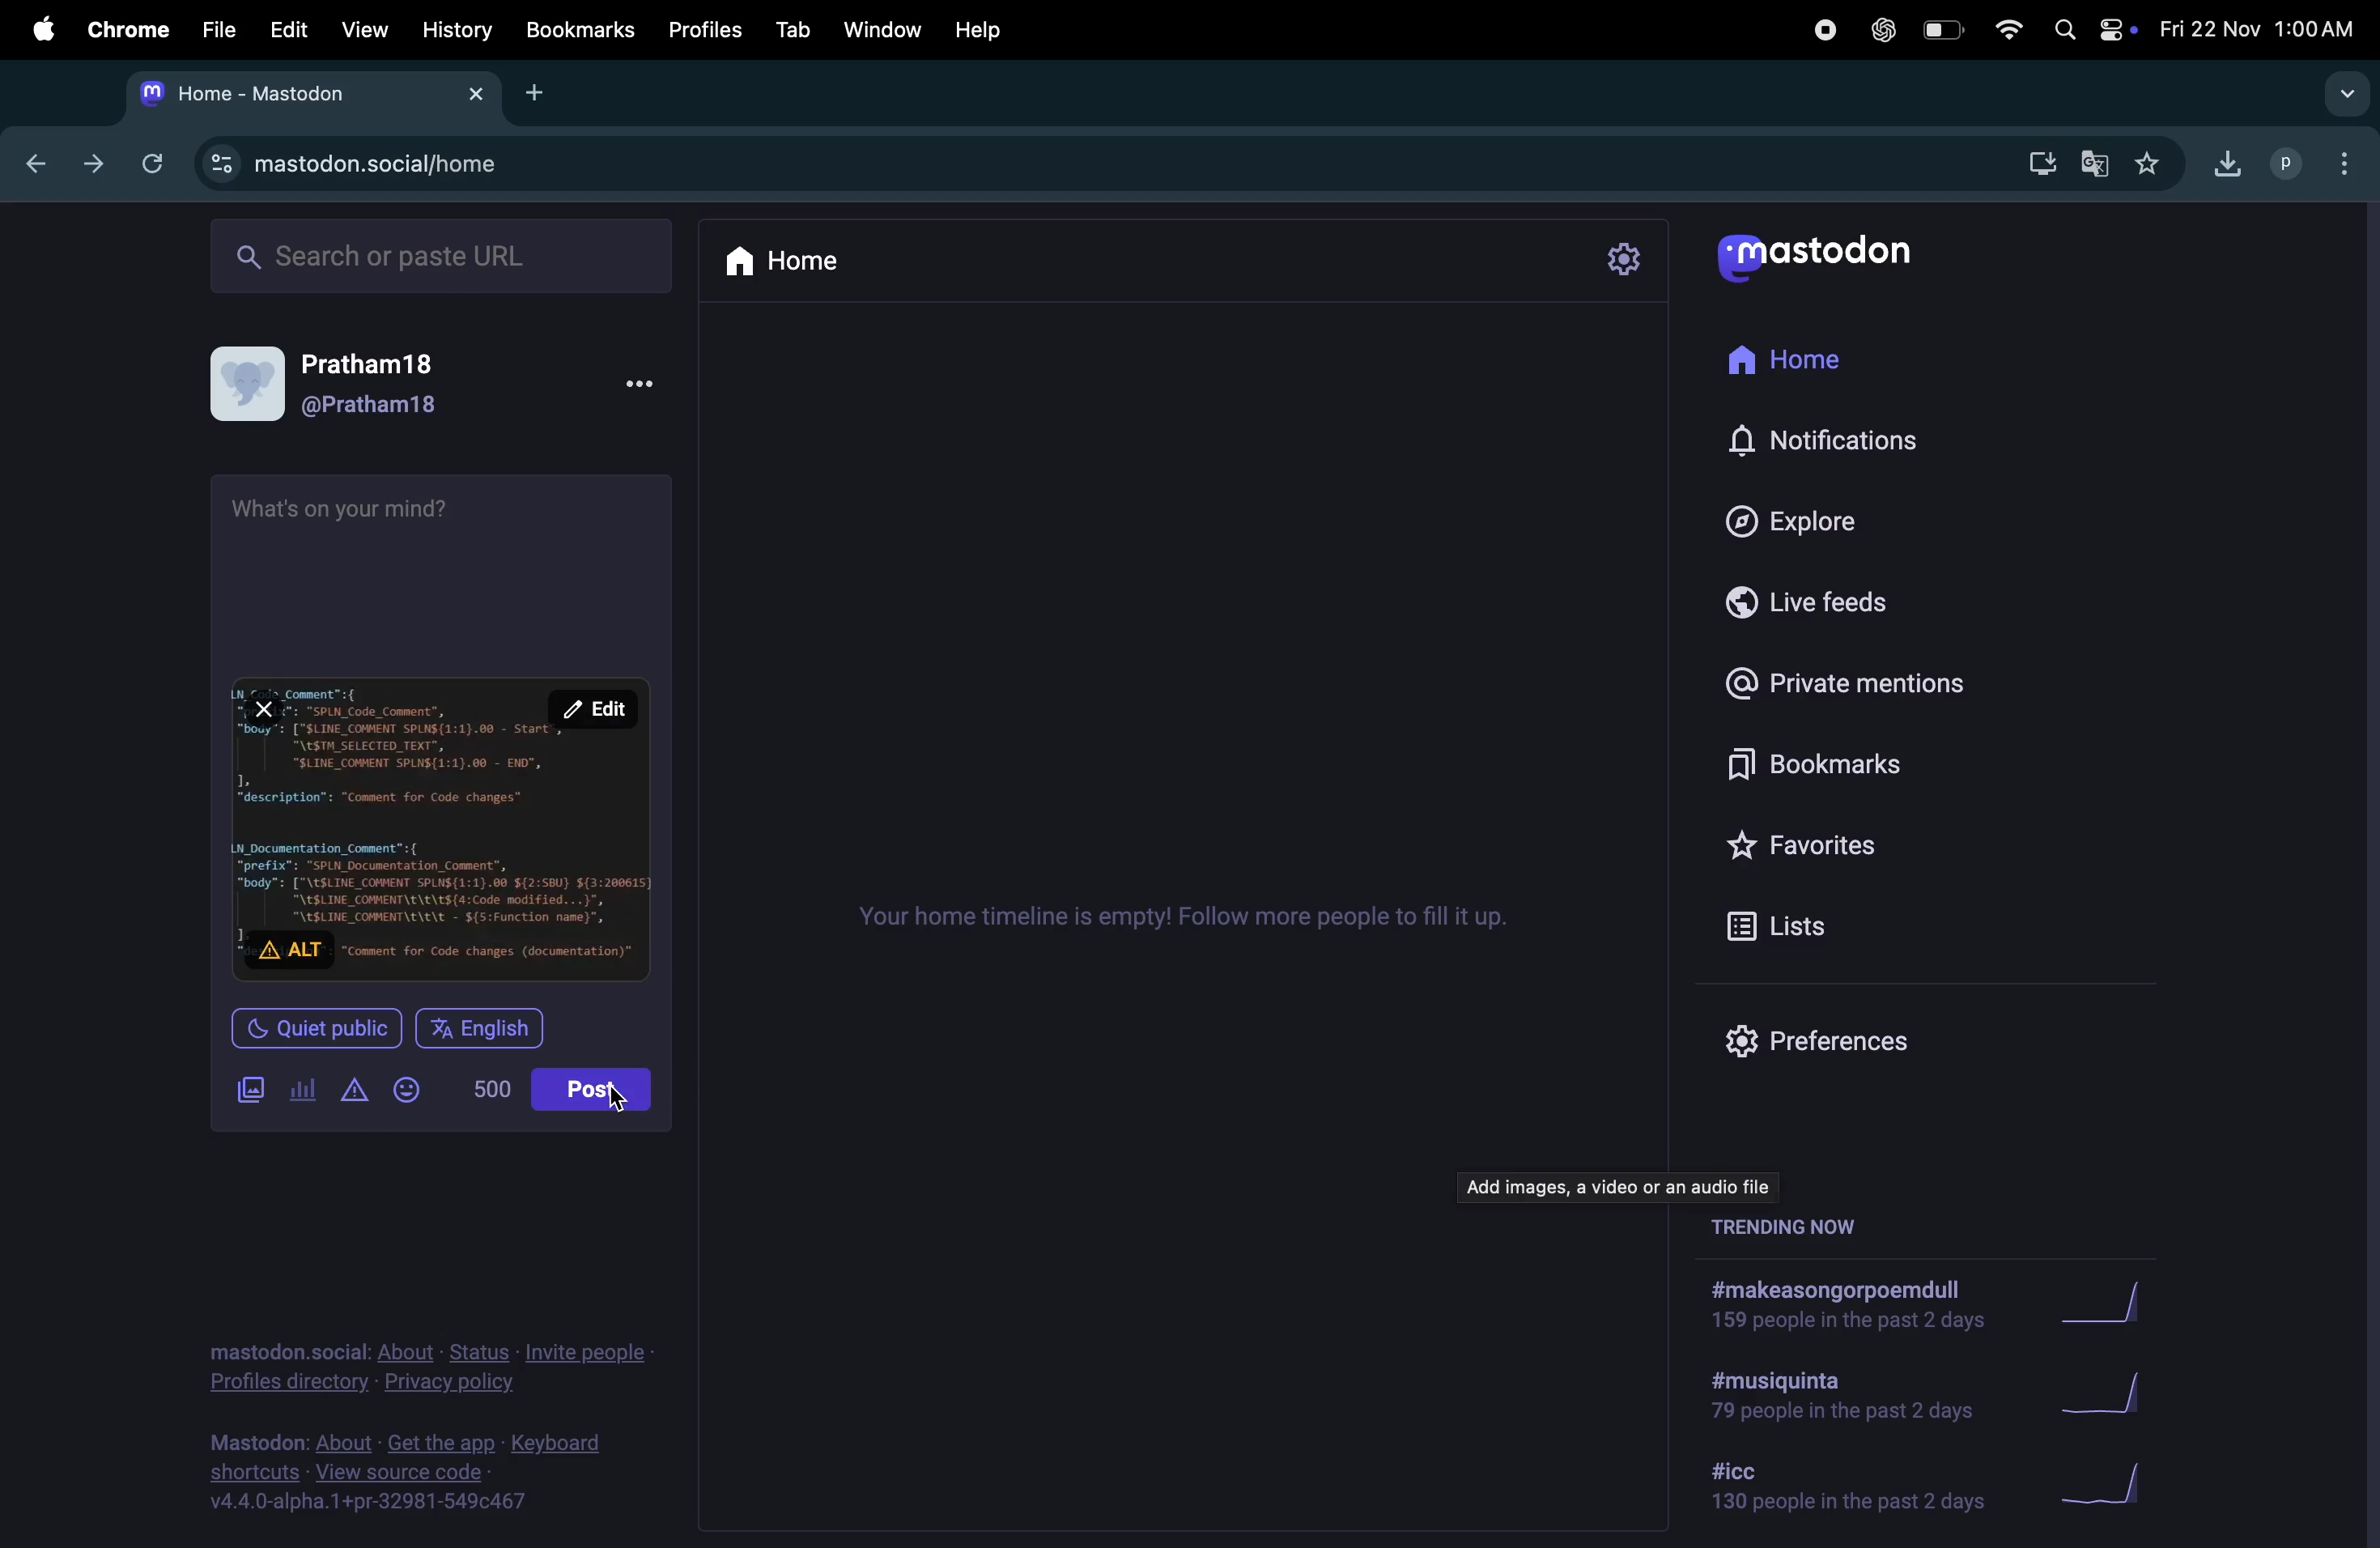  Describe the element at coordinates (96, 166) in the screenshot. I see `forward` at that location.